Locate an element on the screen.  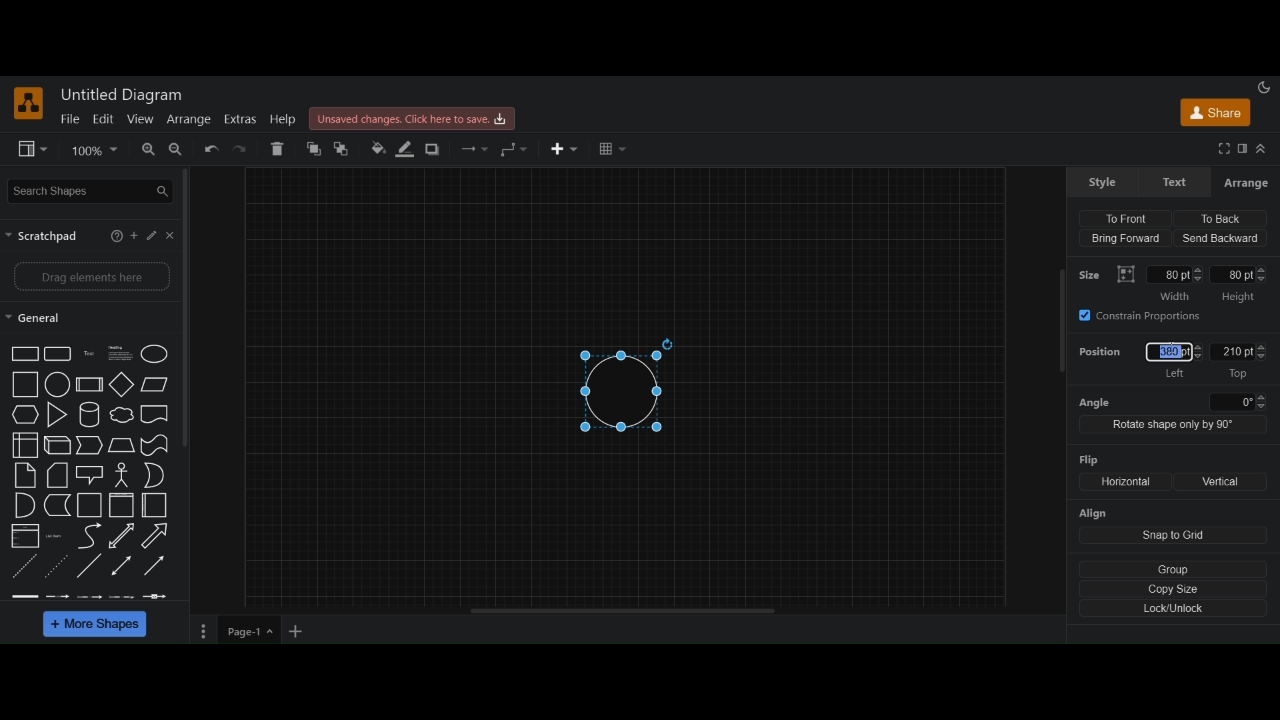
insert page is located at coordinates (297, 633).